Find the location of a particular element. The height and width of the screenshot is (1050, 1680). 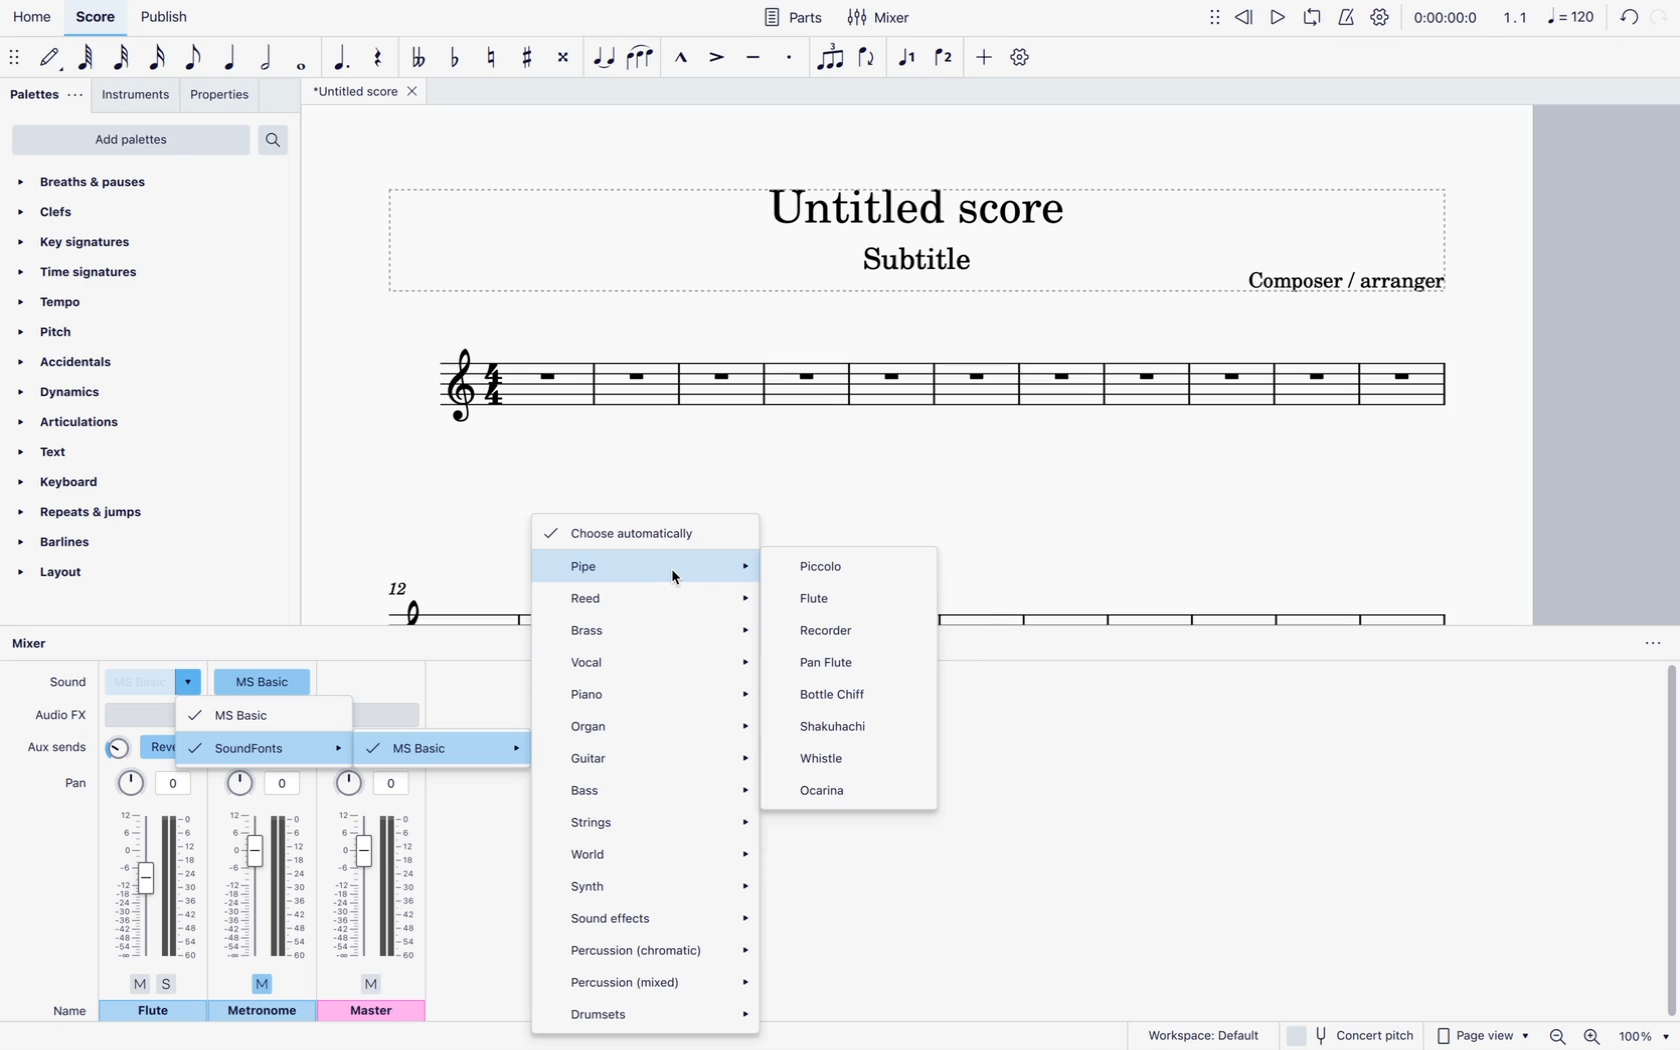

loop playback is located at coordinates (1312, 16).